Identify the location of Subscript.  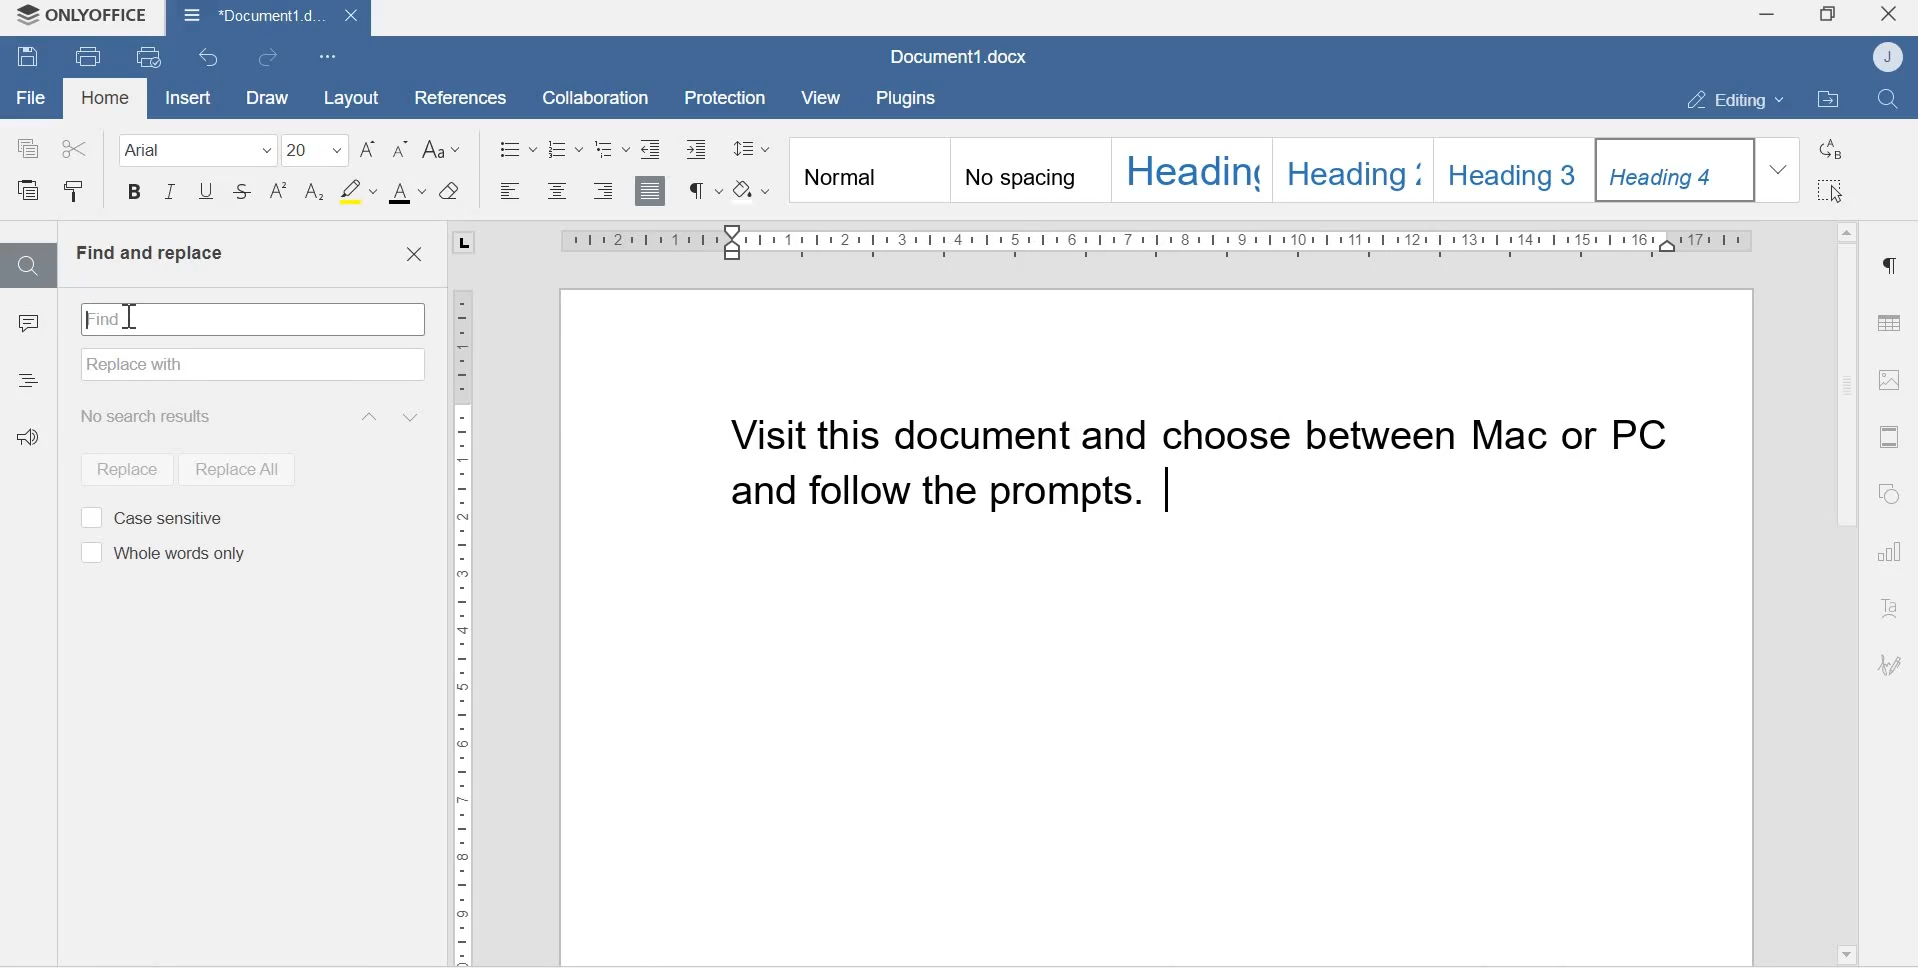
(315, 193).